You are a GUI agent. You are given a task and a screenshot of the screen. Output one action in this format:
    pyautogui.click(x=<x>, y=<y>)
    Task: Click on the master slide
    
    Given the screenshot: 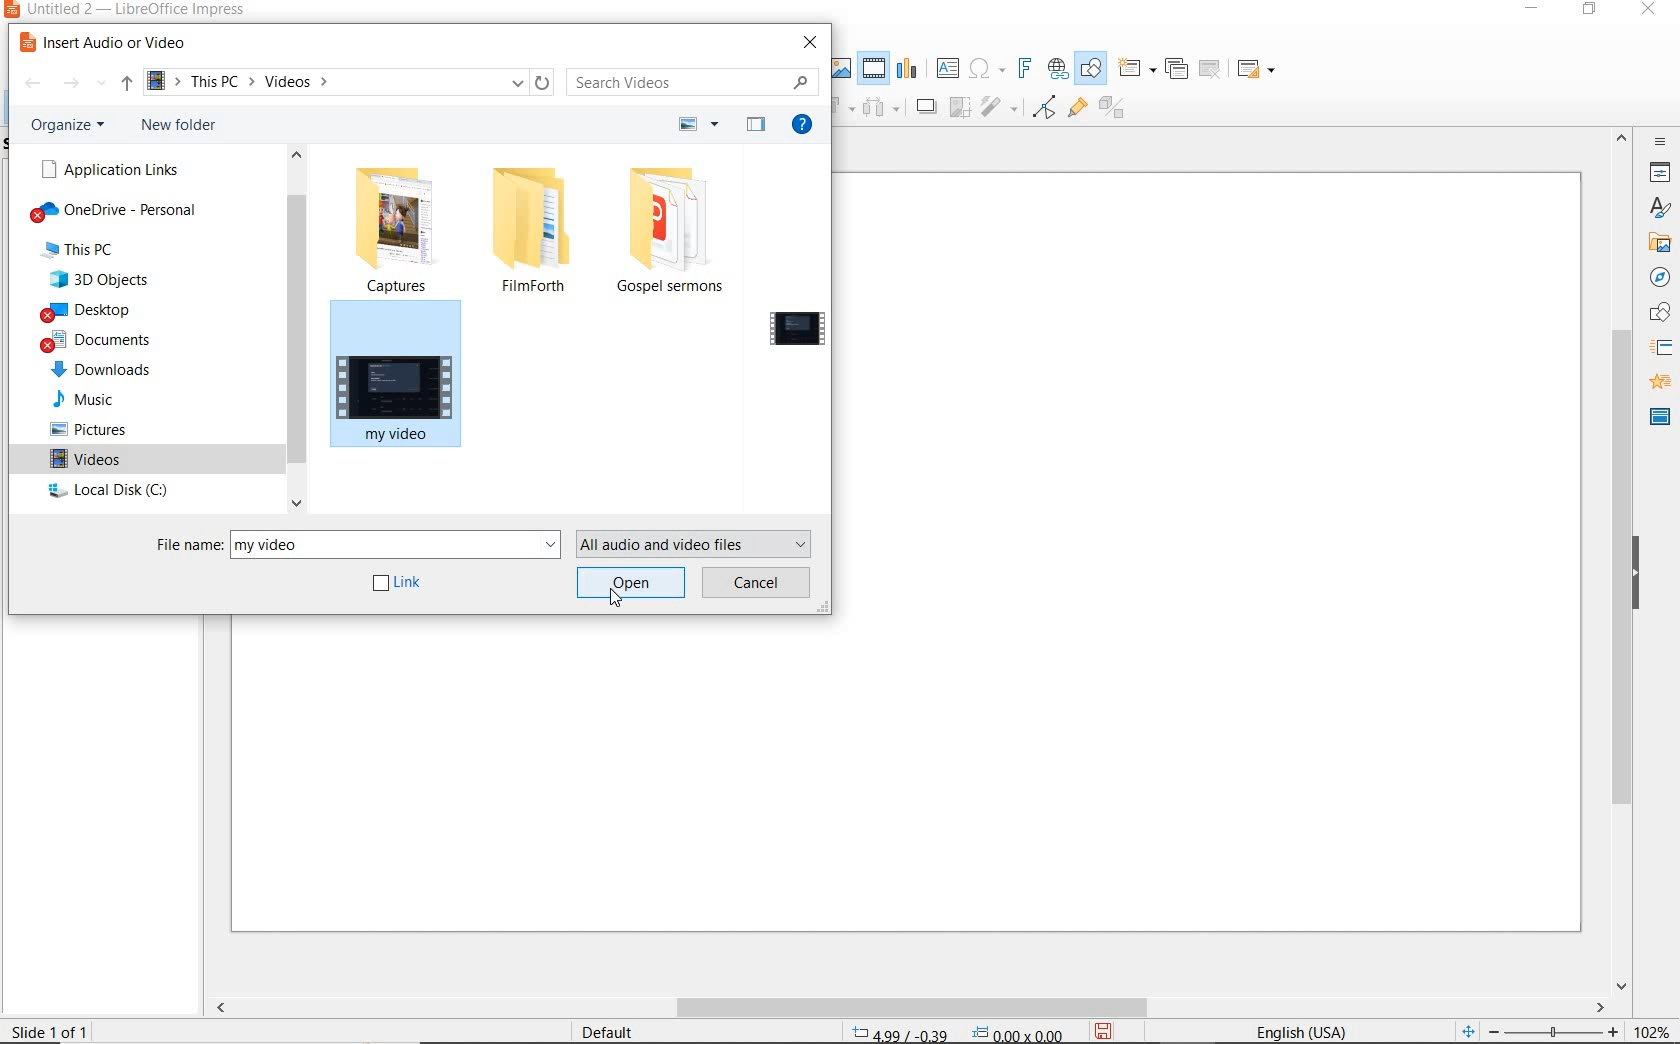 What is the action you would take?
    pyautogui.click(x=1656, y=415)
    